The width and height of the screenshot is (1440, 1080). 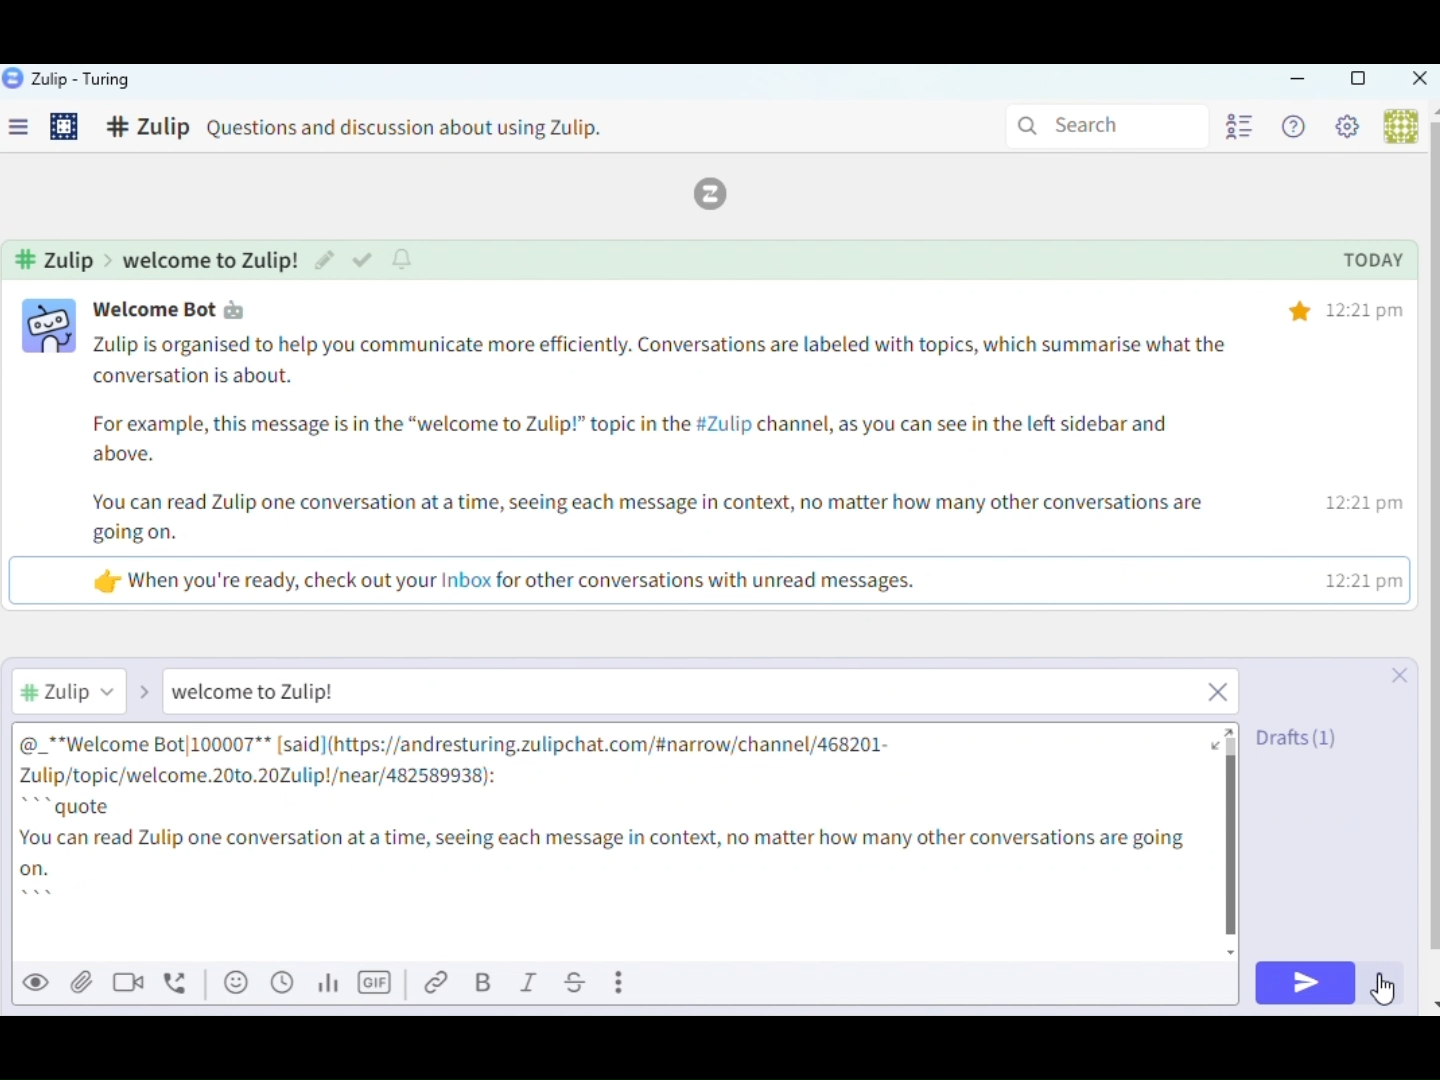 I want to click on star, so click(x=1300, y=308).